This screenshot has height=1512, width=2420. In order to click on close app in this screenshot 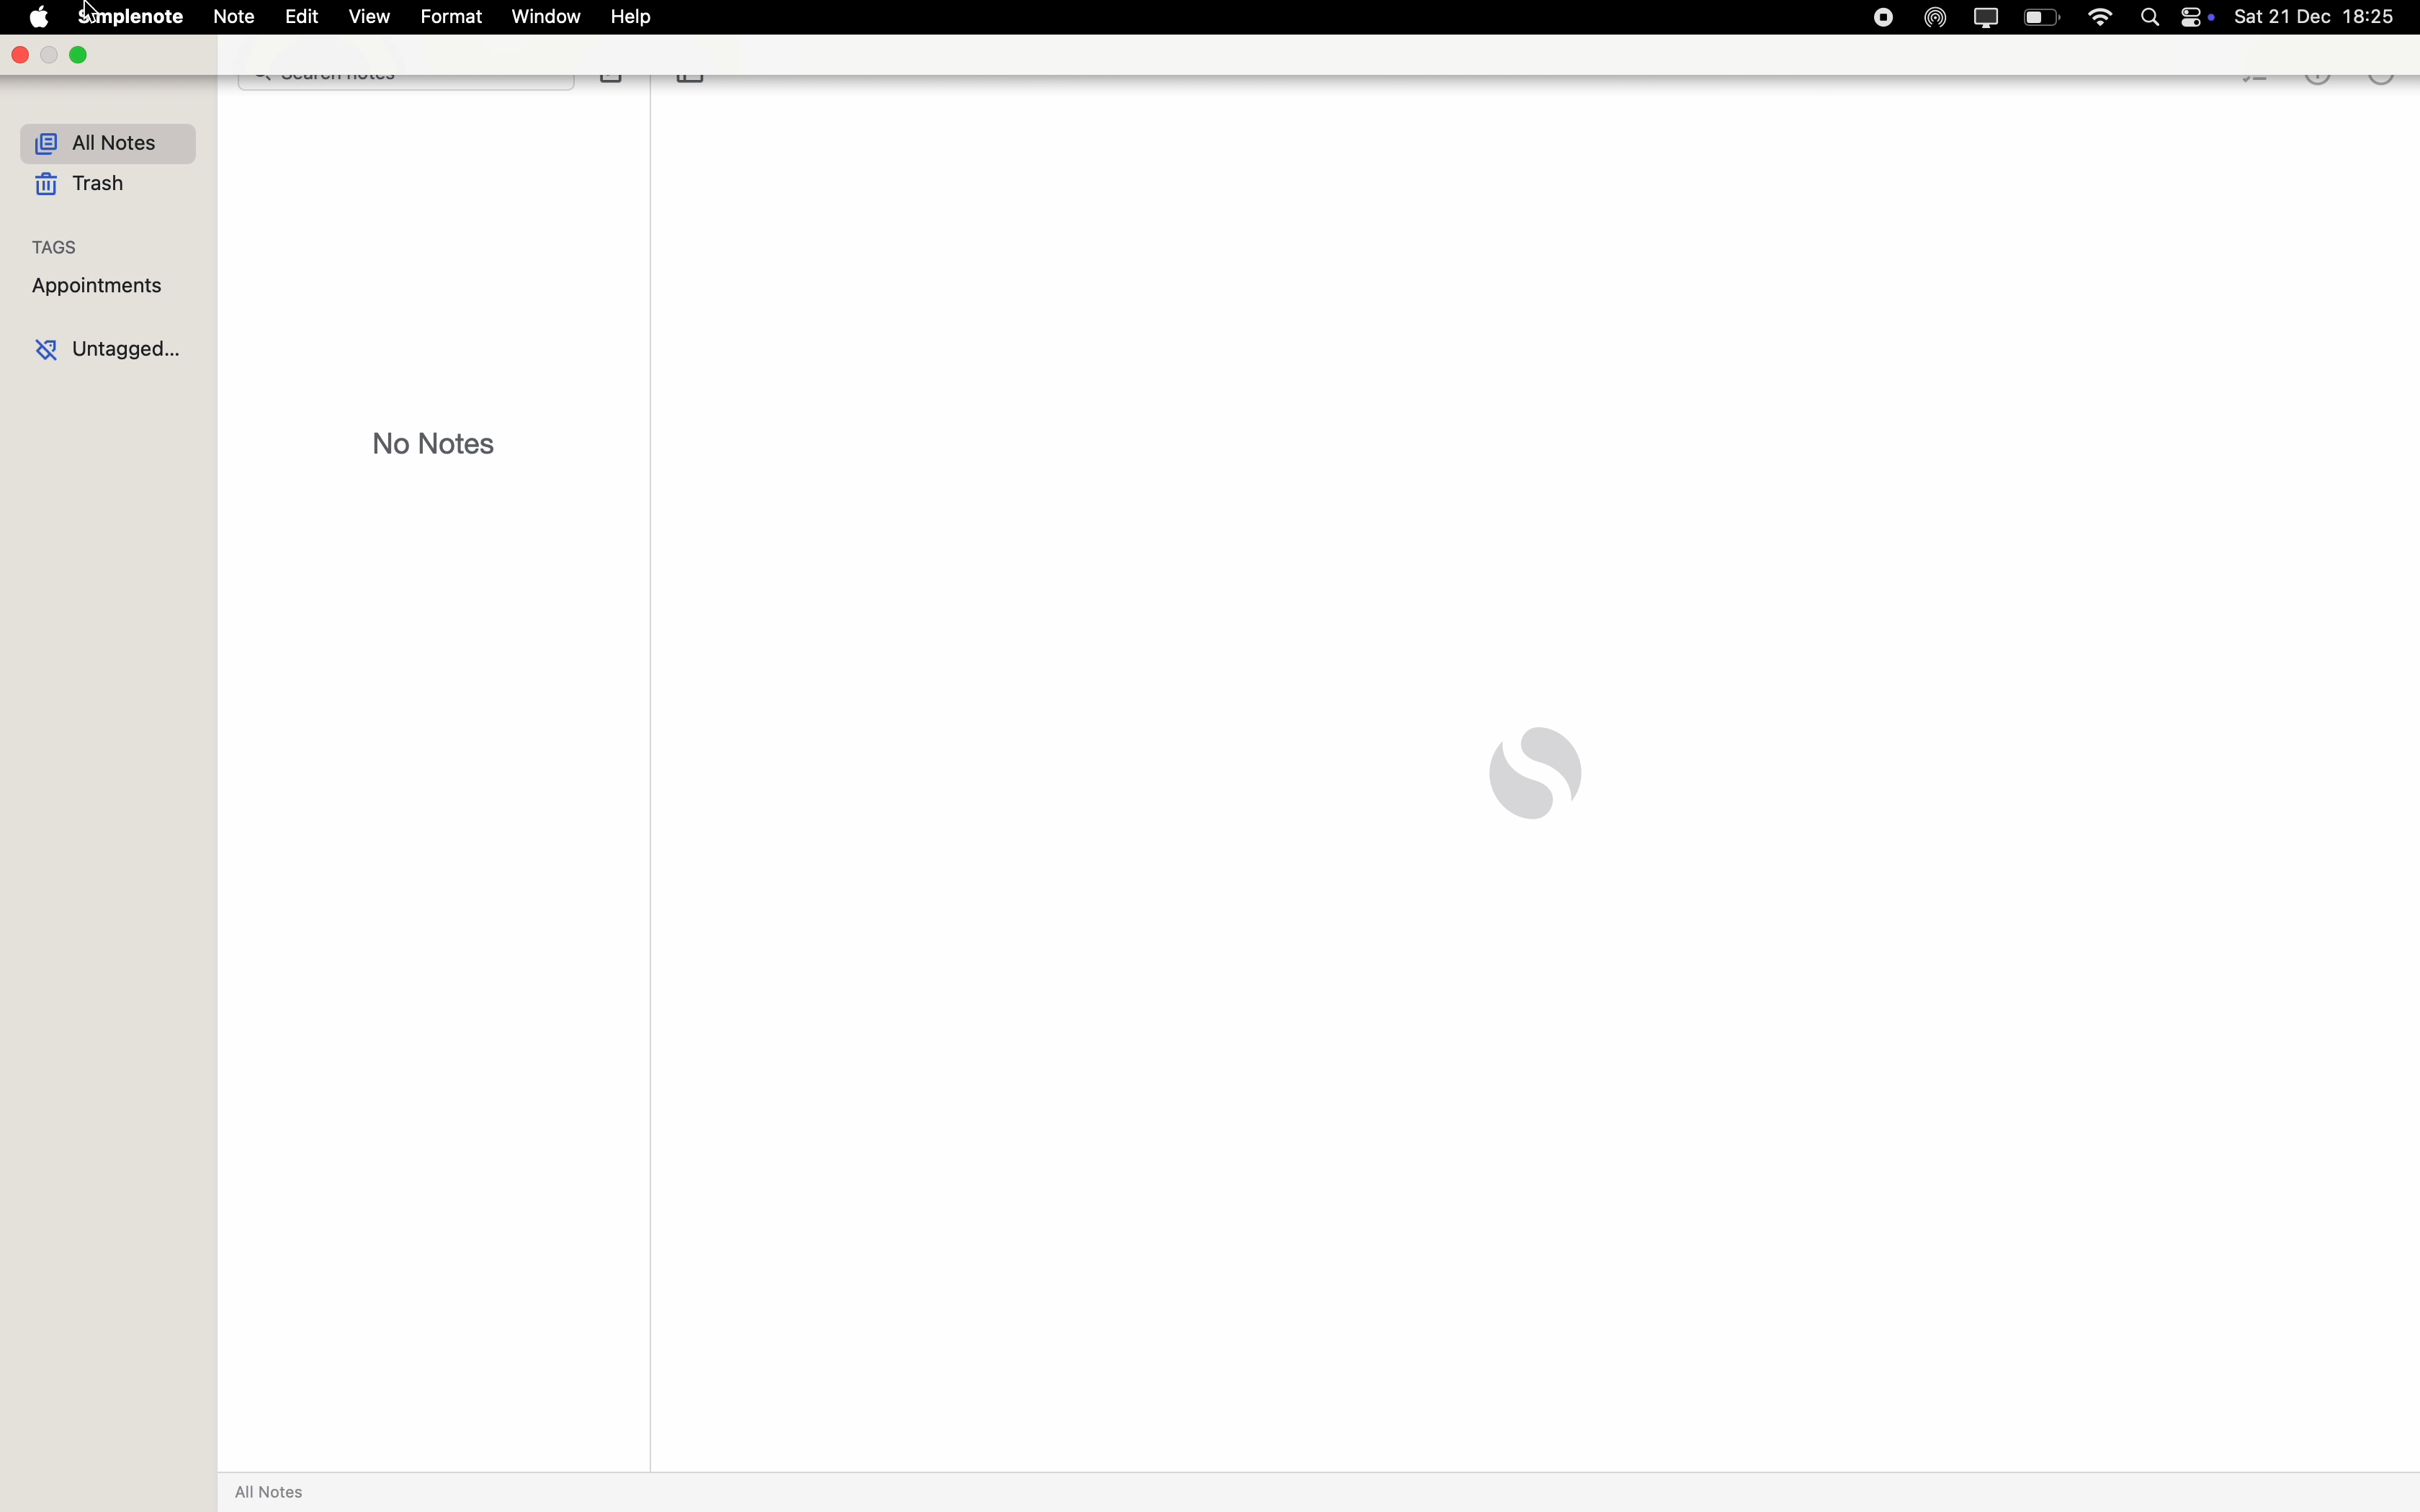, I will do `click(18, 57)`.